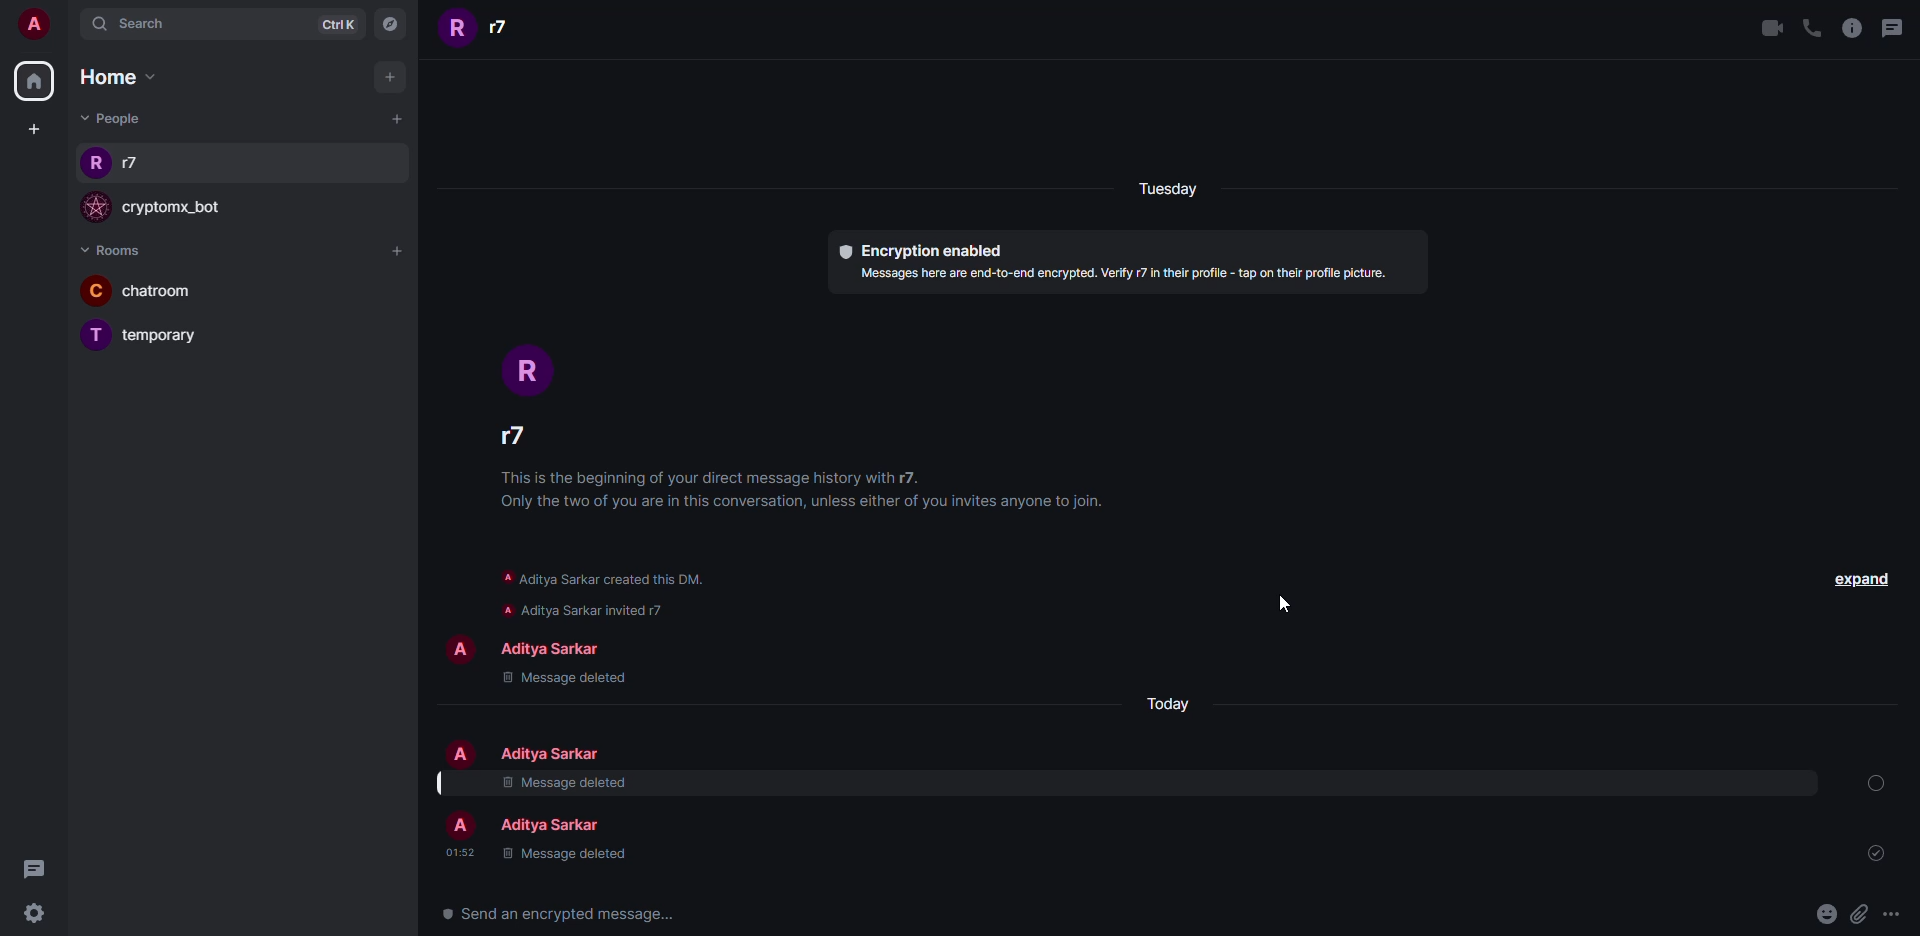 This screenshot has width=1920, height=936. What do you see at coordinates (389, 74) in the screenshot?
I see `add` at bounding box center [389, 74].